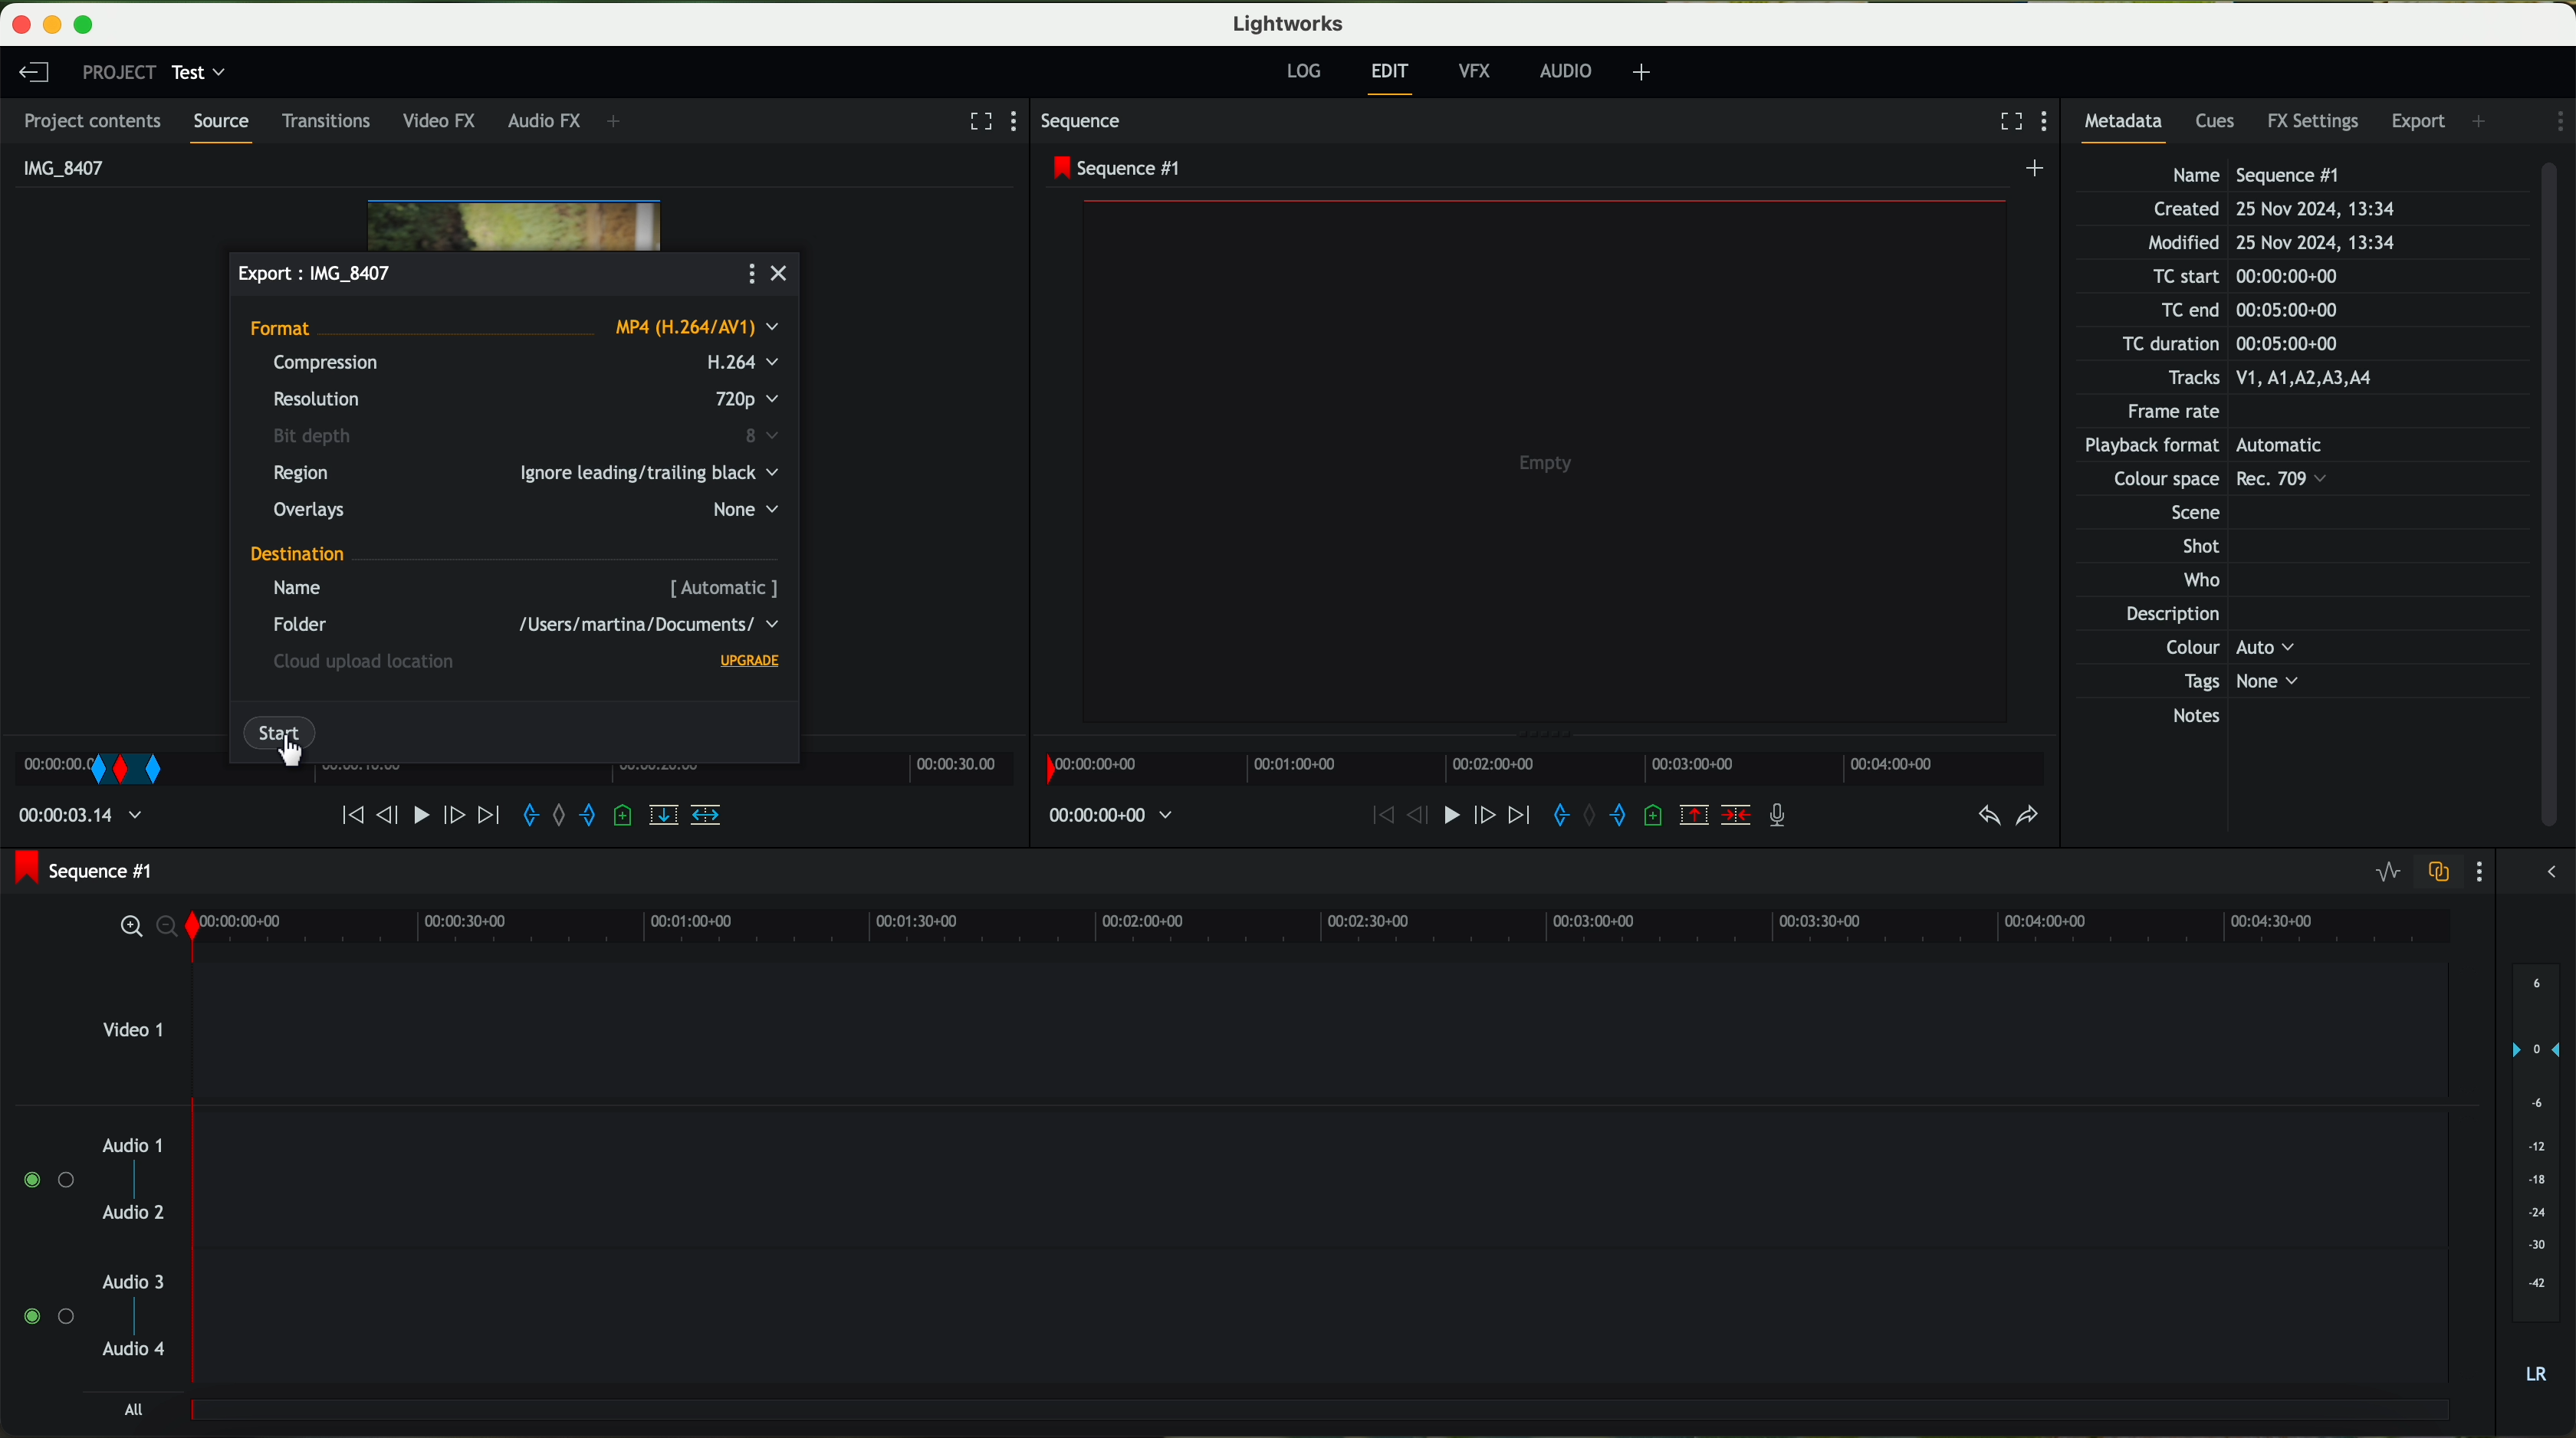  I want to click on transitions, so click(331, 120).